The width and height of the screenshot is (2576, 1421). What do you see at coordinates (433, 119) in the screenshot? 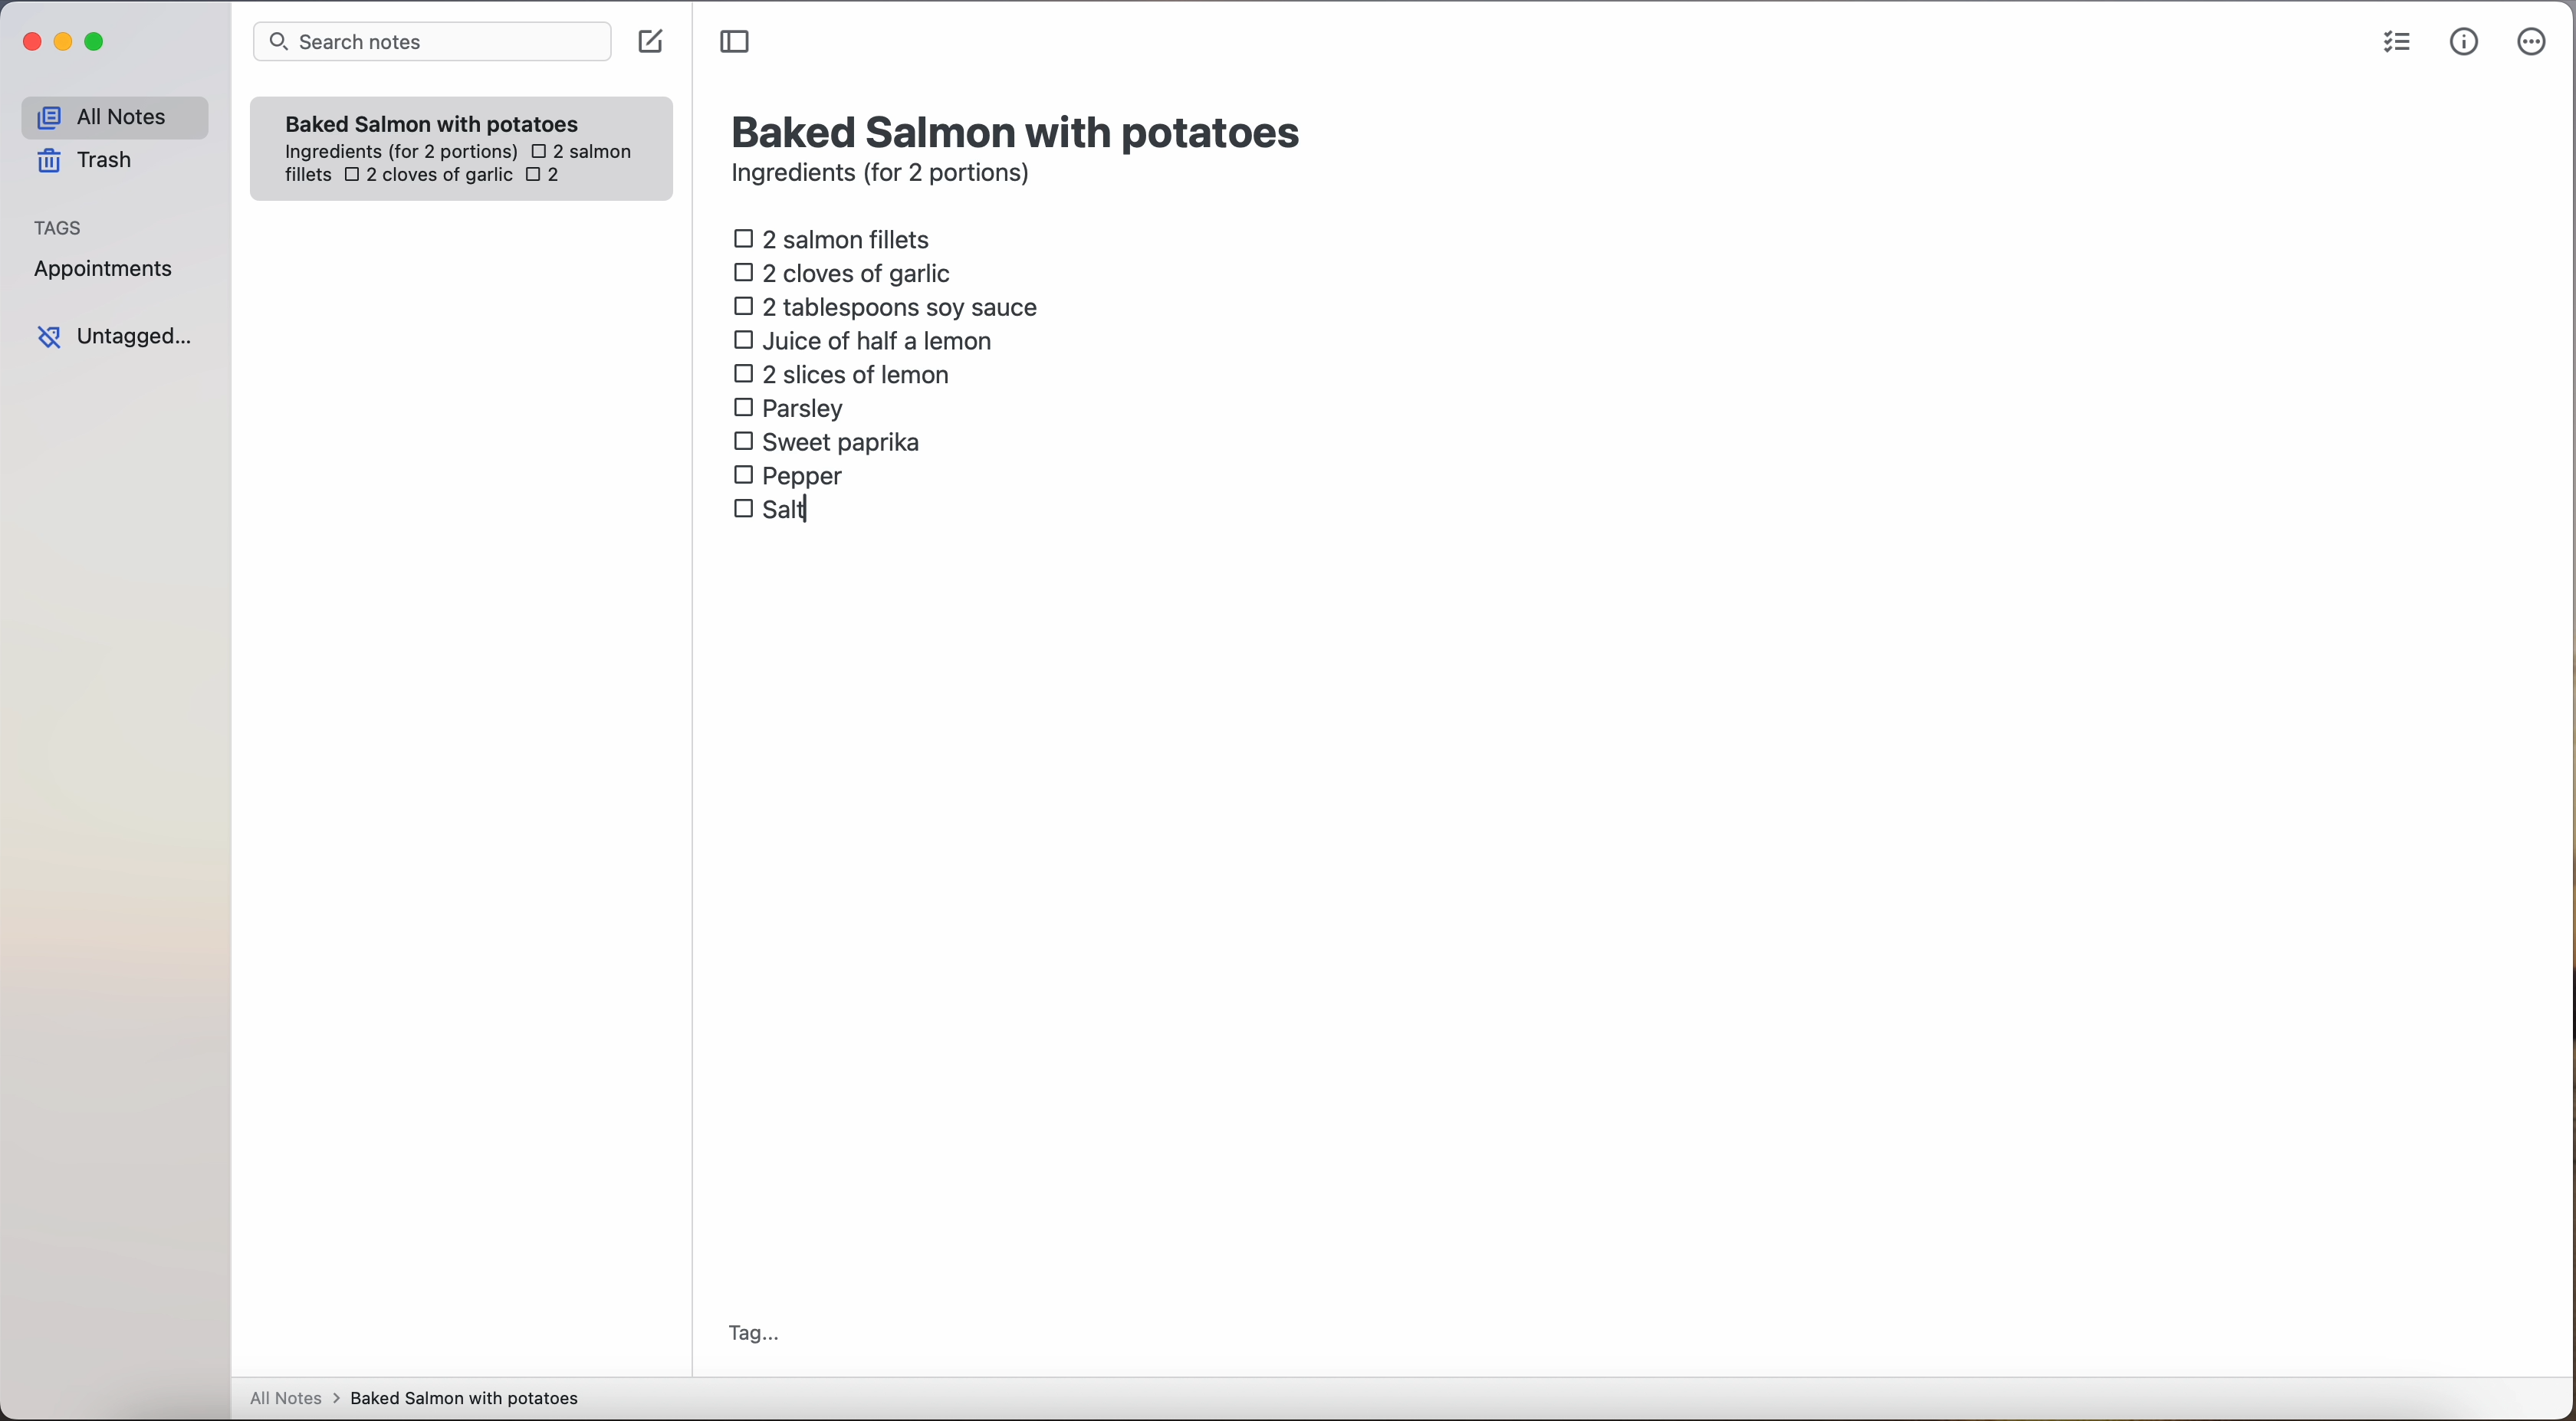
I see `Baked Salmon with potatoes` at bounding box center [433, 119].